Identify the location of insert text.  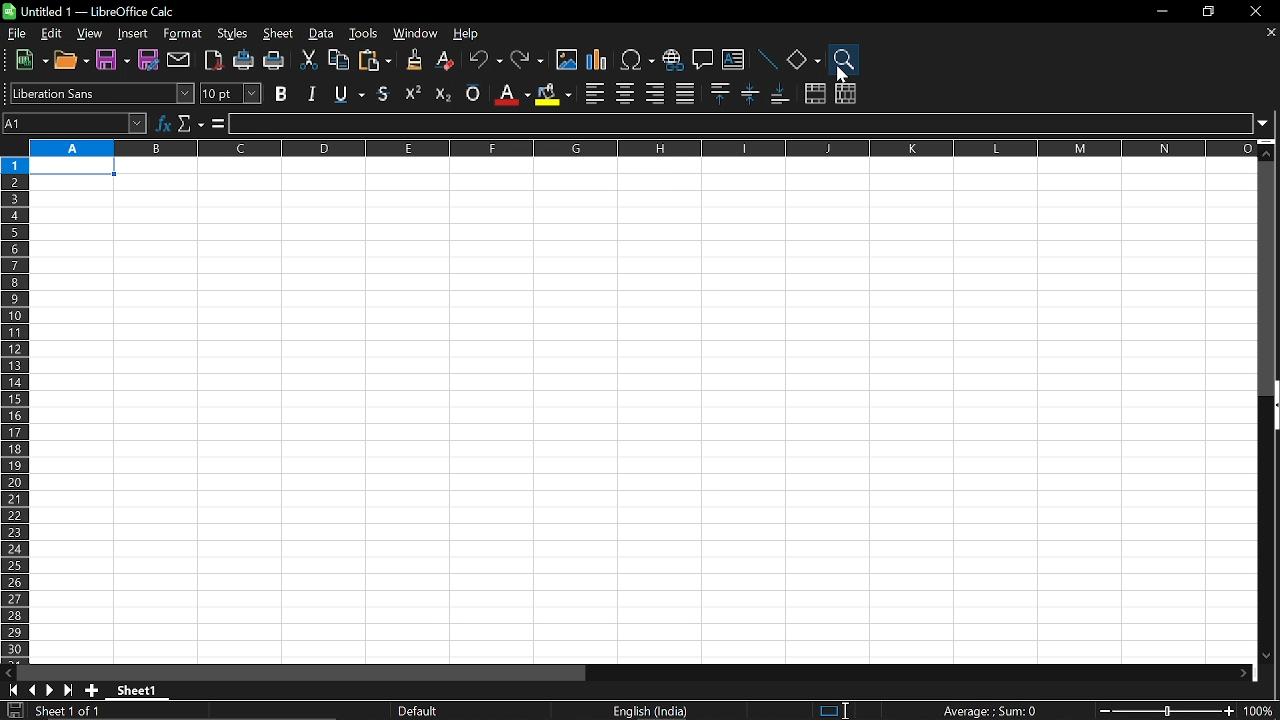
(733, 62).